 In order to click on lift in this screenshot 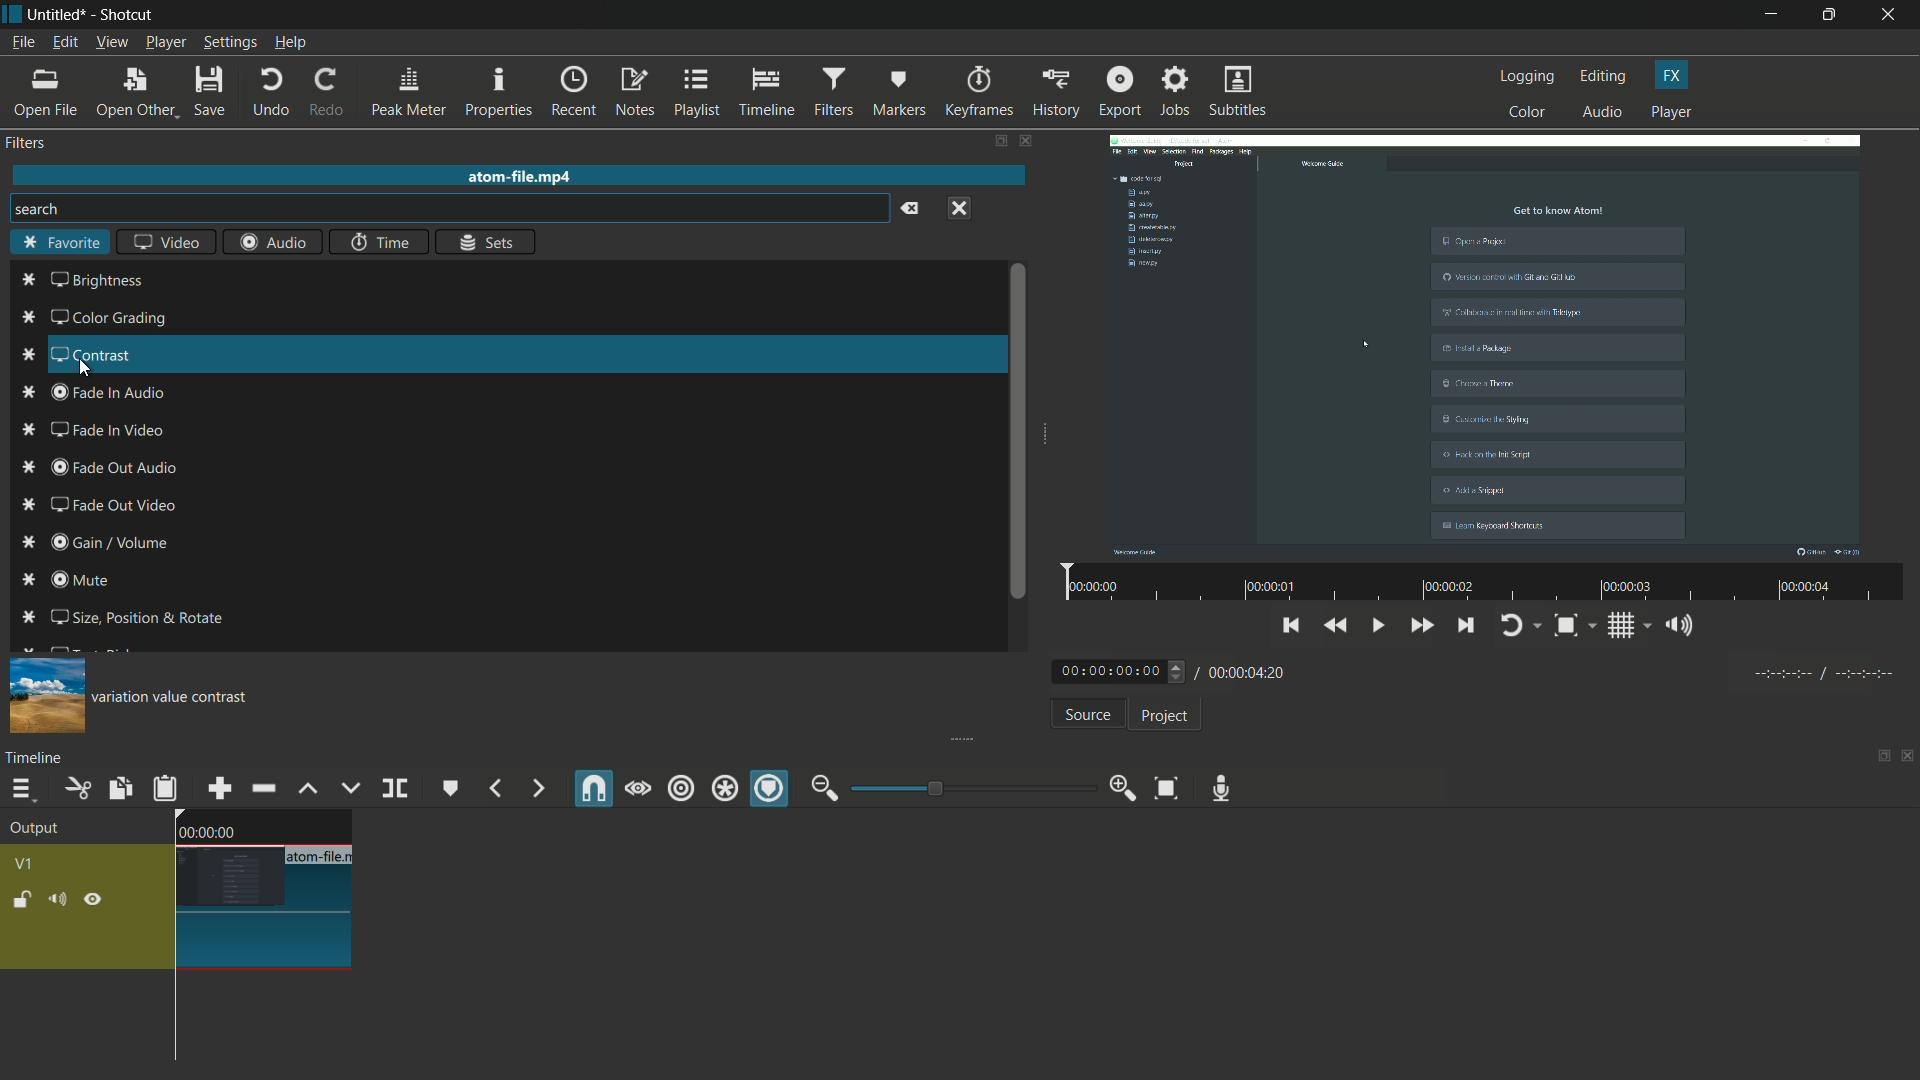, I will do `click(307, 788)`.